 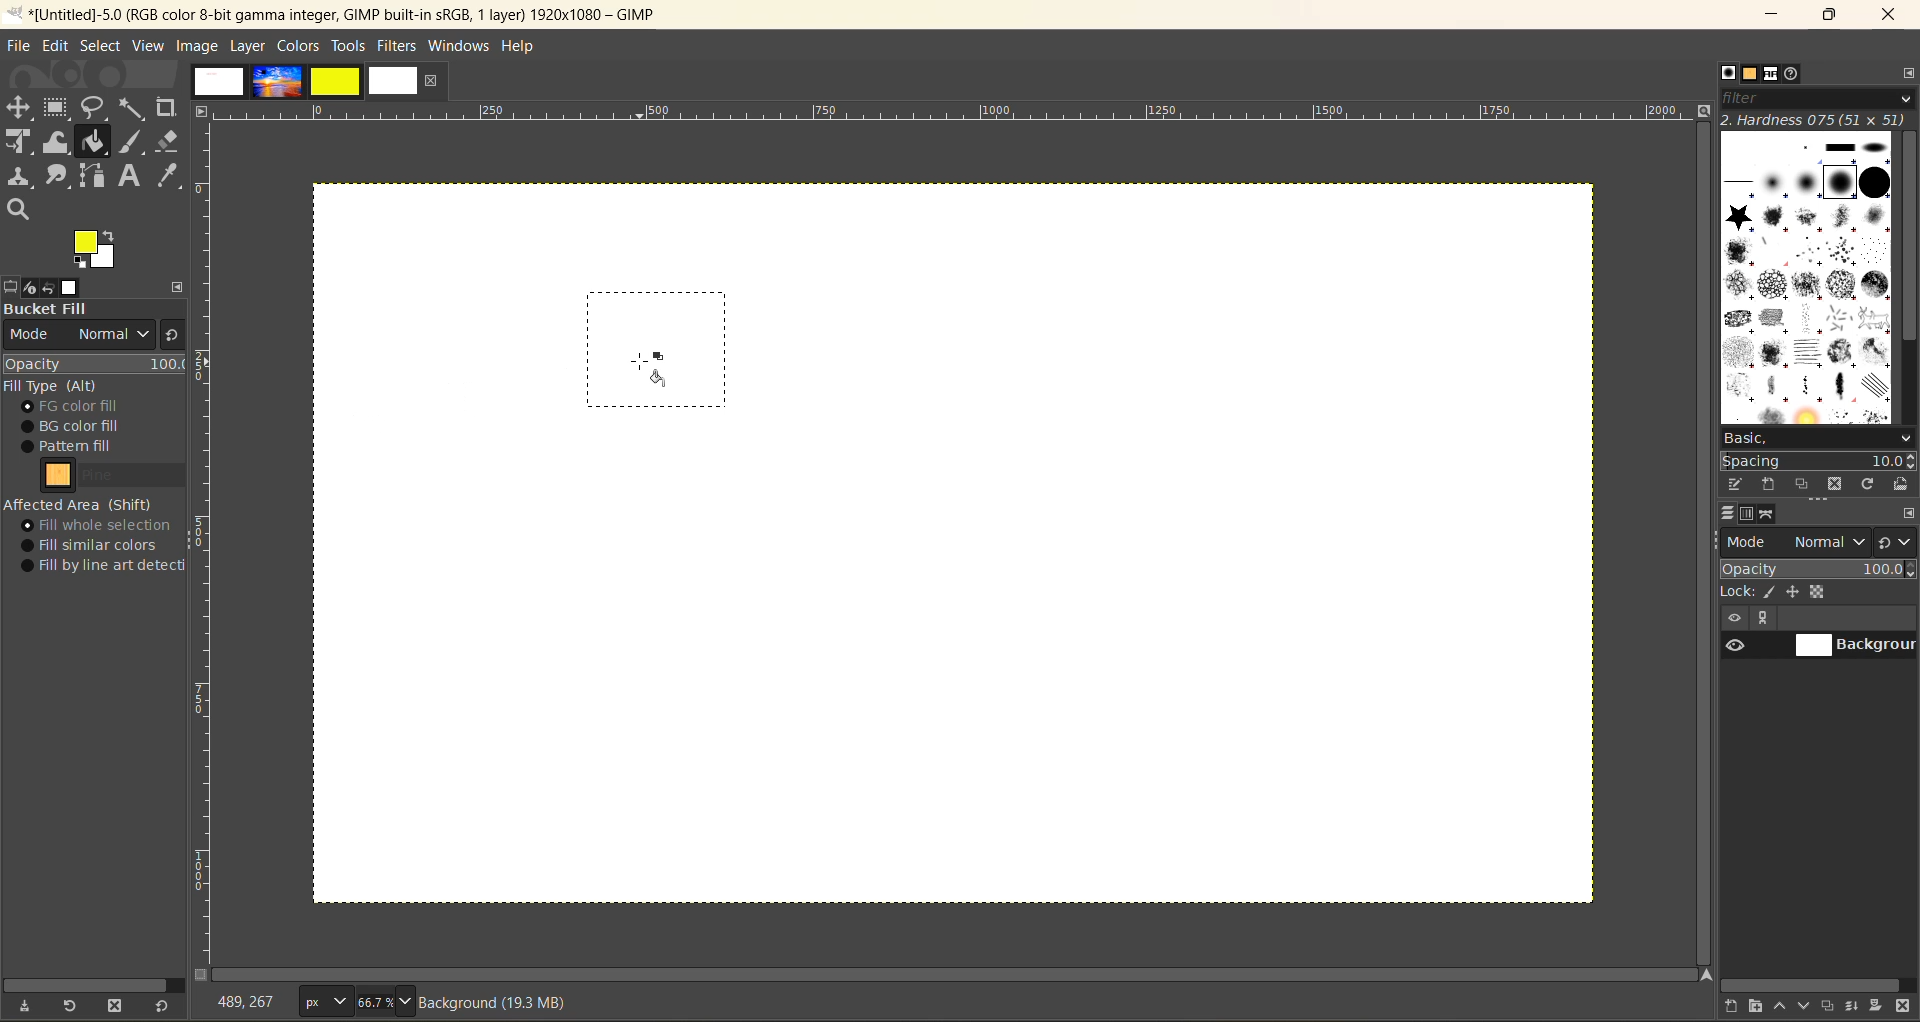 I want to click on file name and app name, so click(x=353, y=14).